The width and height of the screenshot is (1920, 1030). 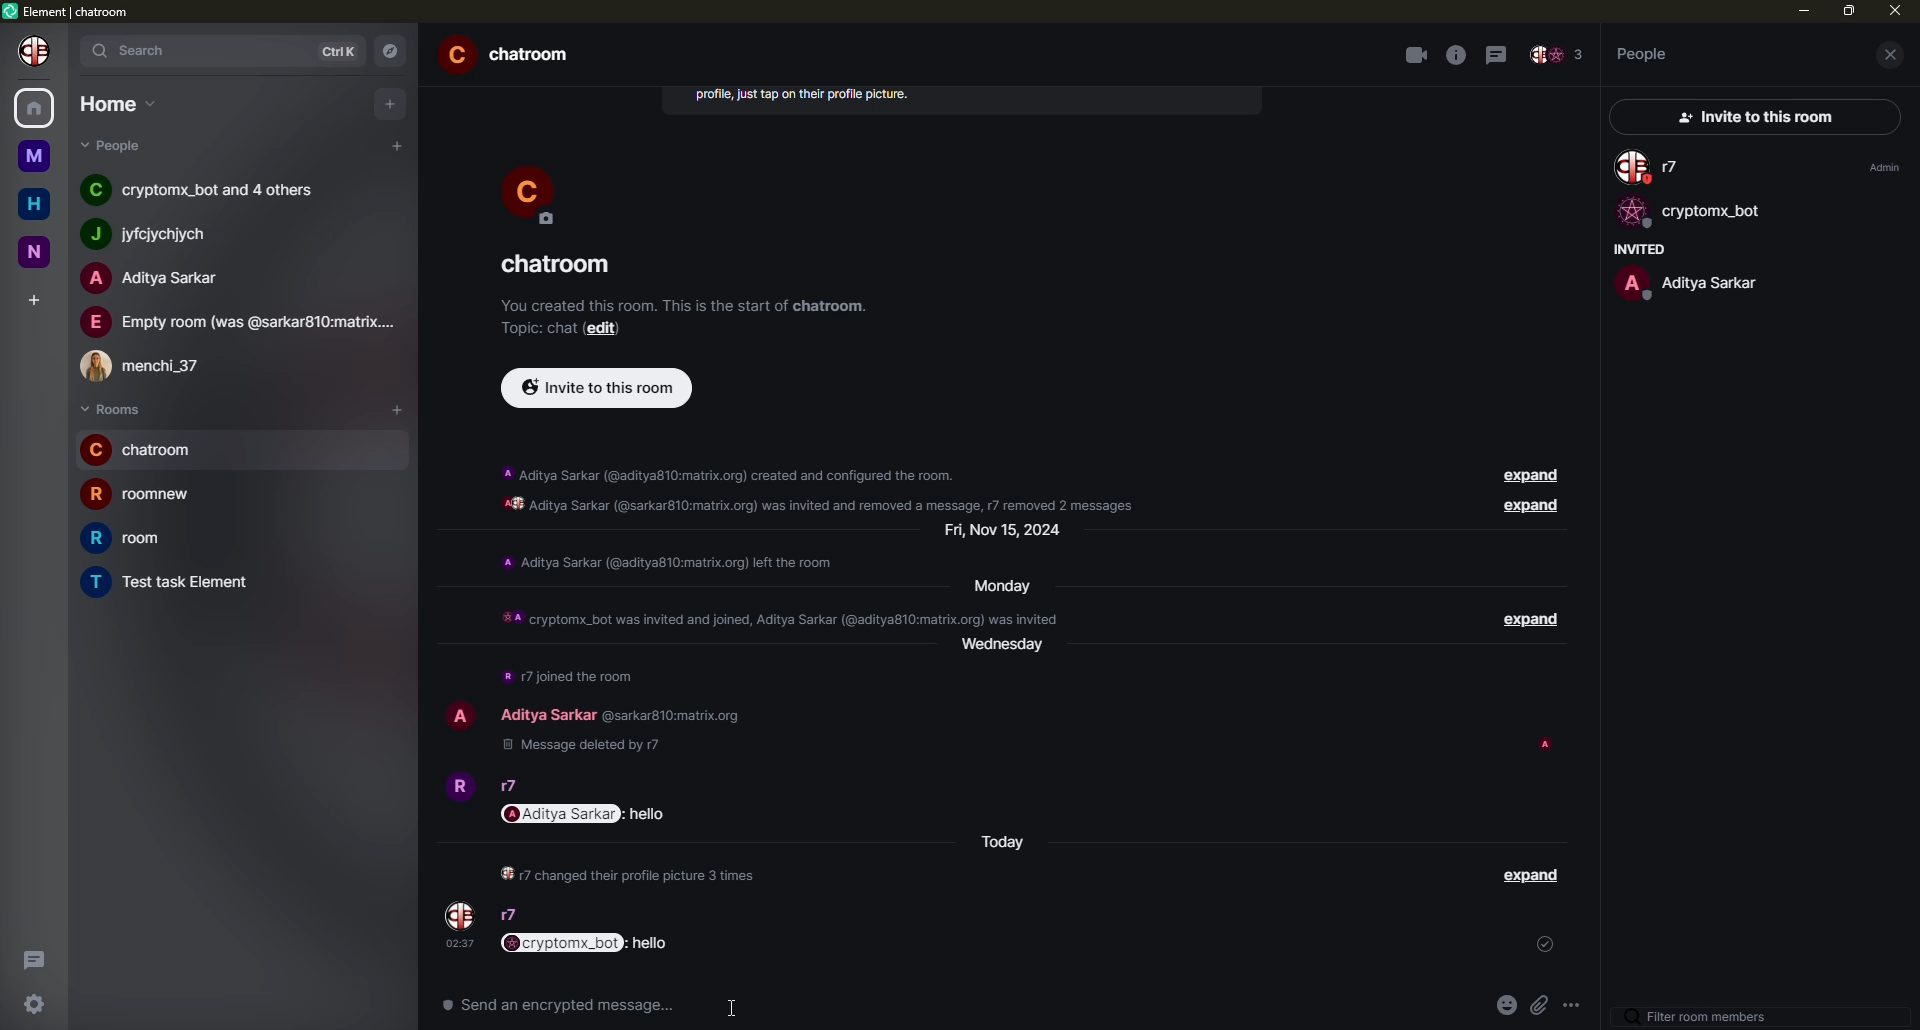 I want to click on people, so click(x=1687, y=282).